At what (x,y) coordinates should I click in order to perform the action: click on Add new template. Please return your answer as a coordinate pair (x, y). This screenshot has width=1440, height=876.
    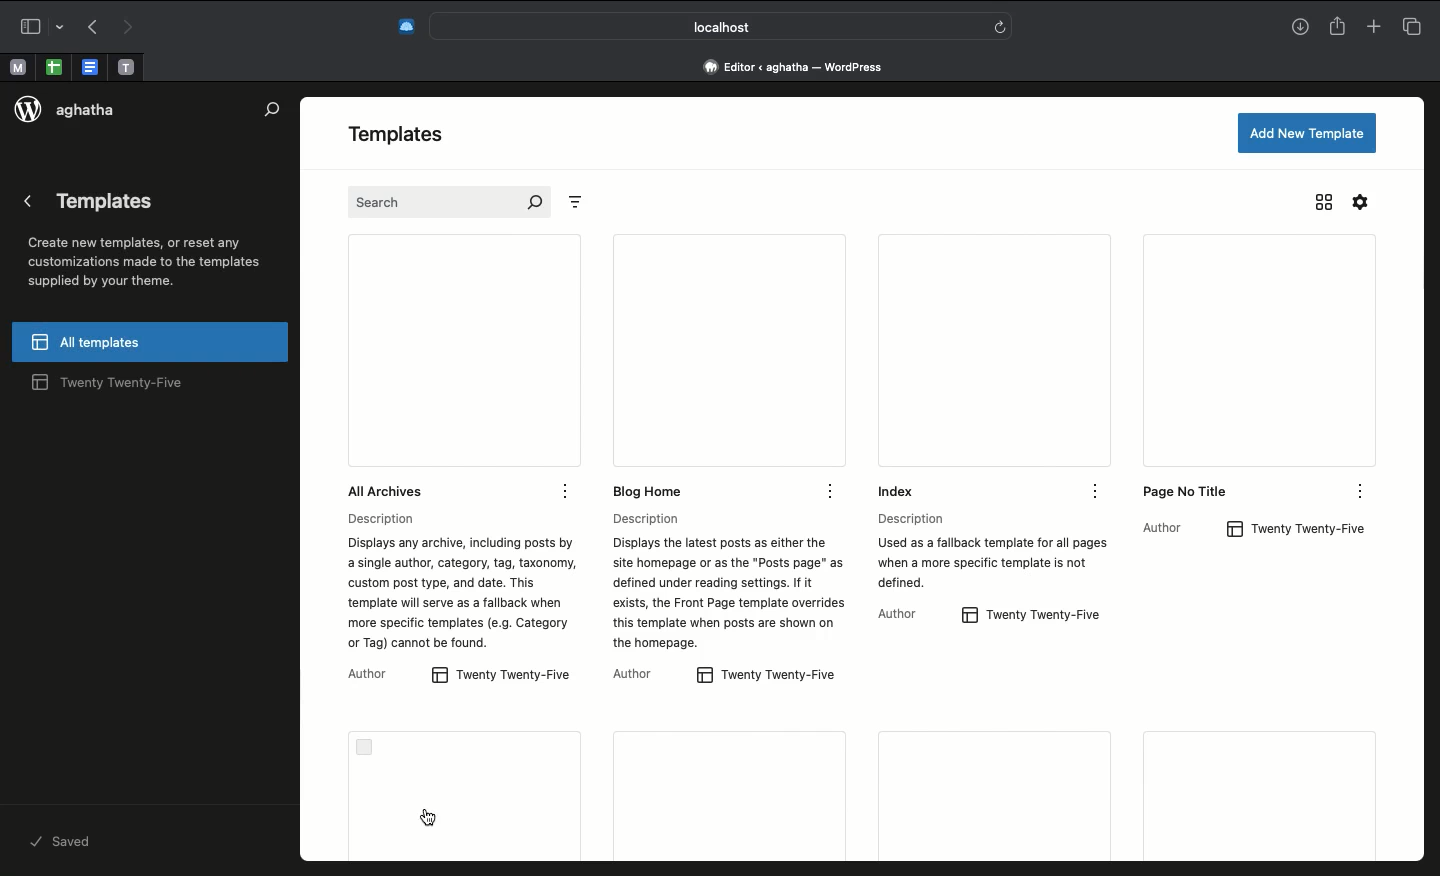
    Looking at the image, I should click on (1306, 132).